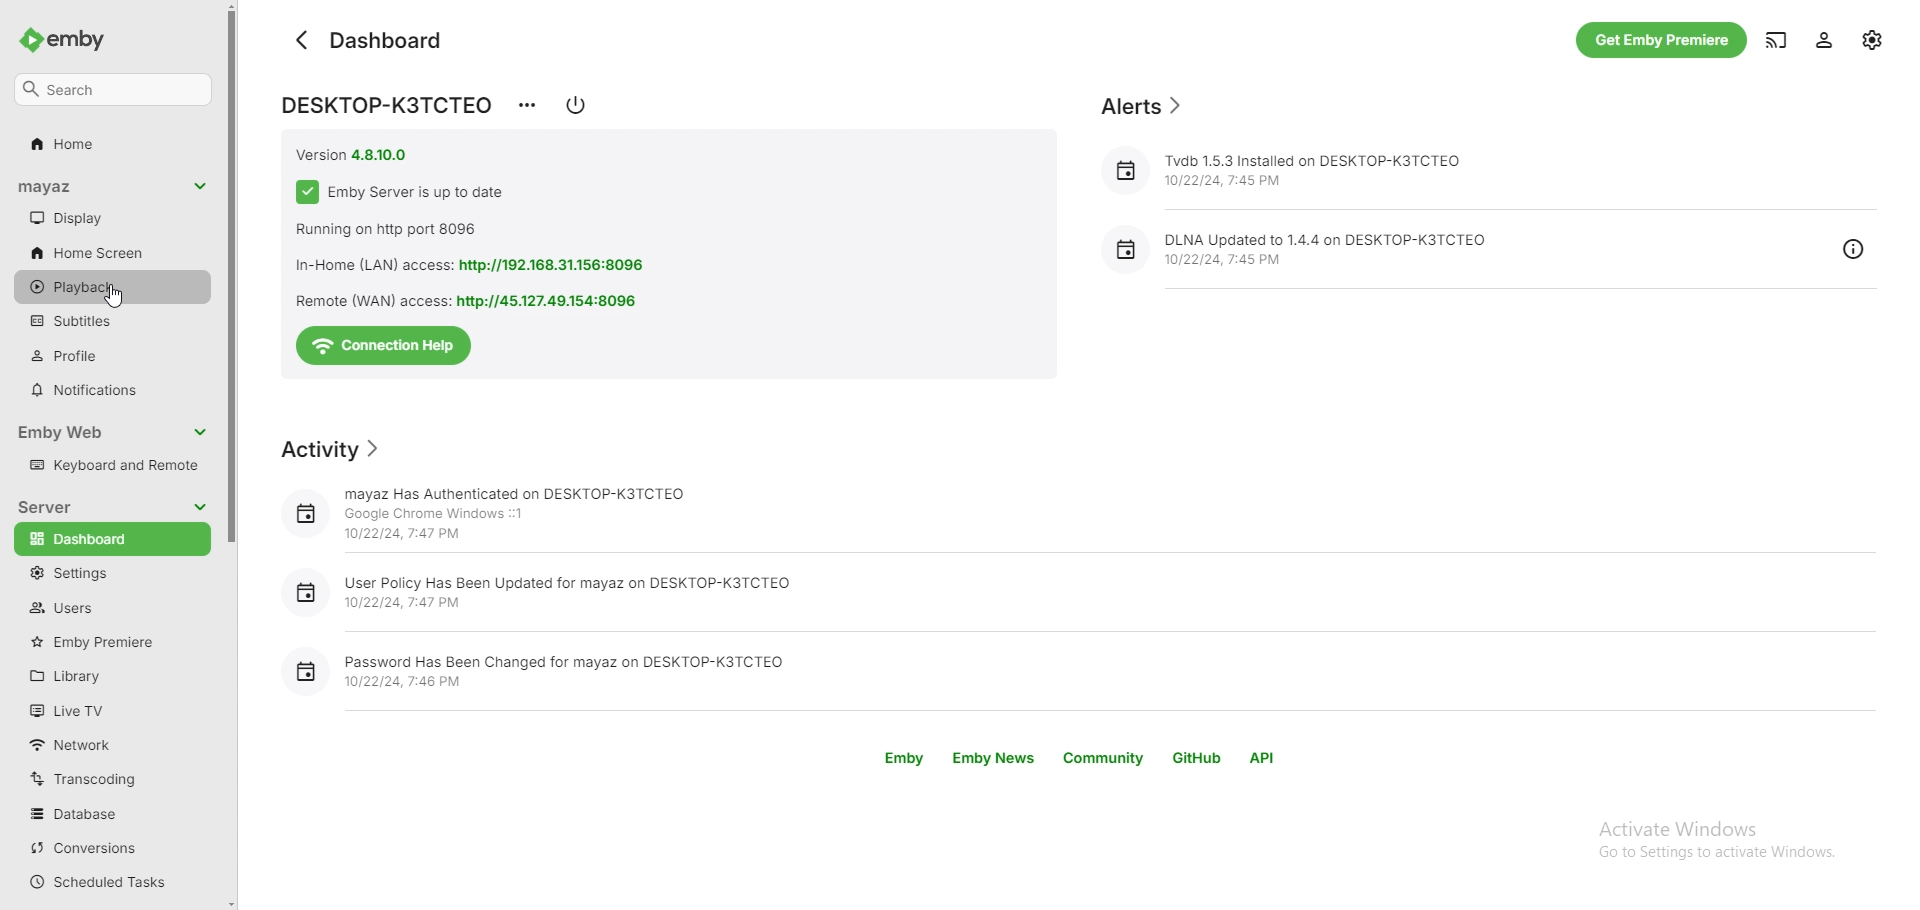 The width and height of the screenshot is (1920, 910). I want to click on emby, so click(904, 759).